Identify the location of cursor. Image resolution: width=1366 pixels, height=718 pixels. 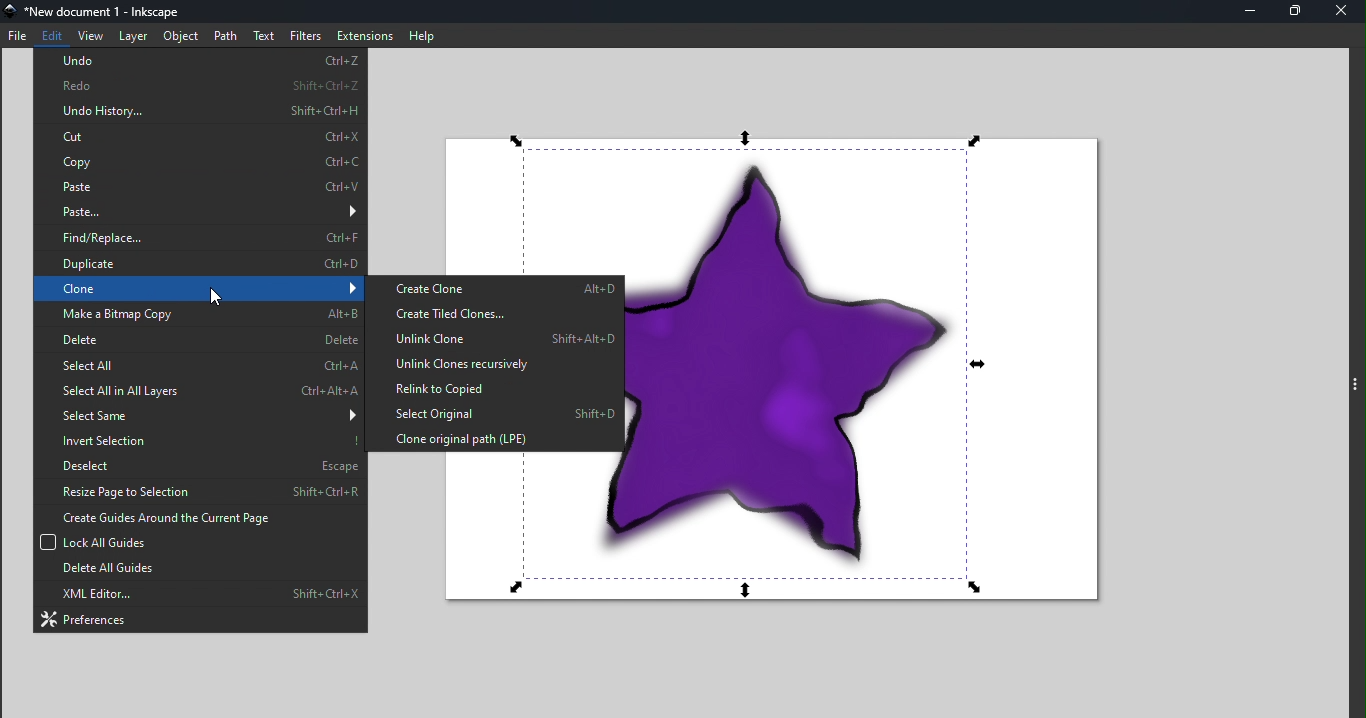
(214, 291).